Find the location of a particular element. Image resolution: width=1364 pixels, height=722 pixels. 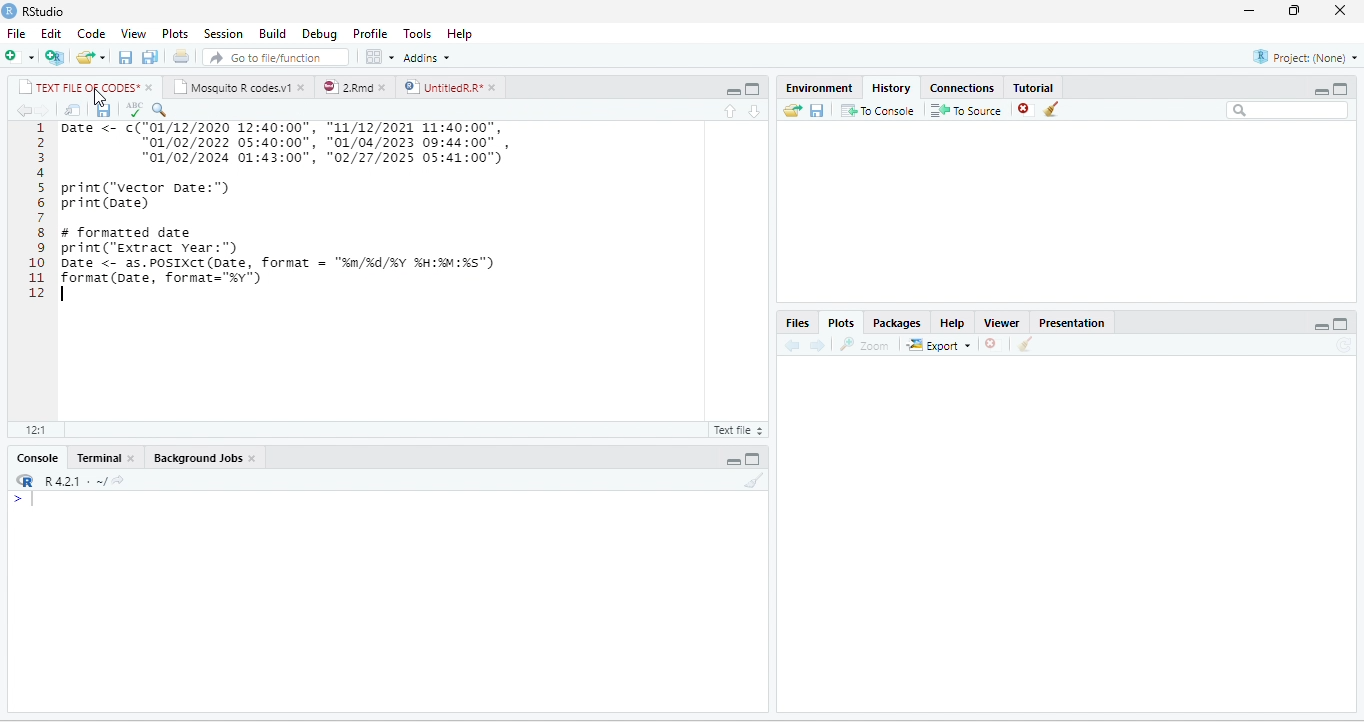

Mosquito R codes.v1 is located at coordinates (232, 87).